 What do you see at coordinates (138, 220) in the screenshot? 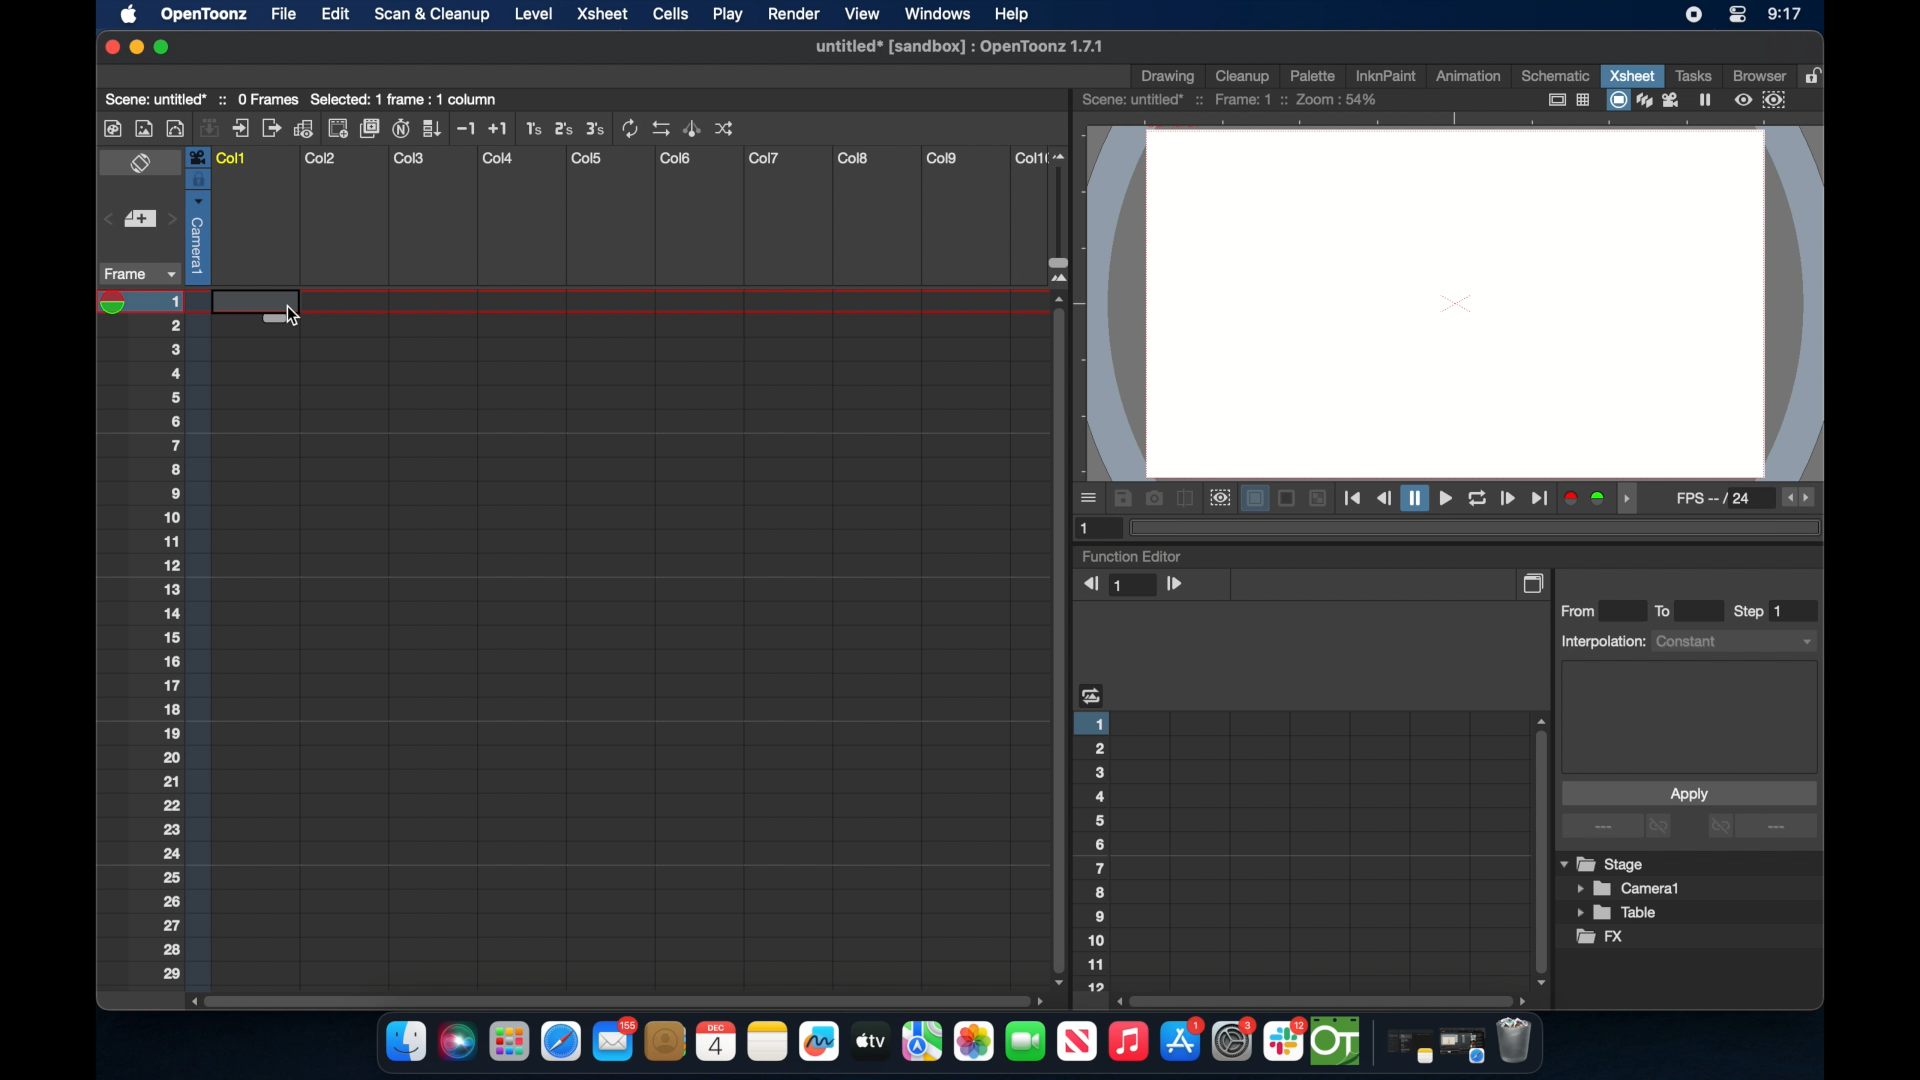
I see `set` at bounding box center [138, 220].